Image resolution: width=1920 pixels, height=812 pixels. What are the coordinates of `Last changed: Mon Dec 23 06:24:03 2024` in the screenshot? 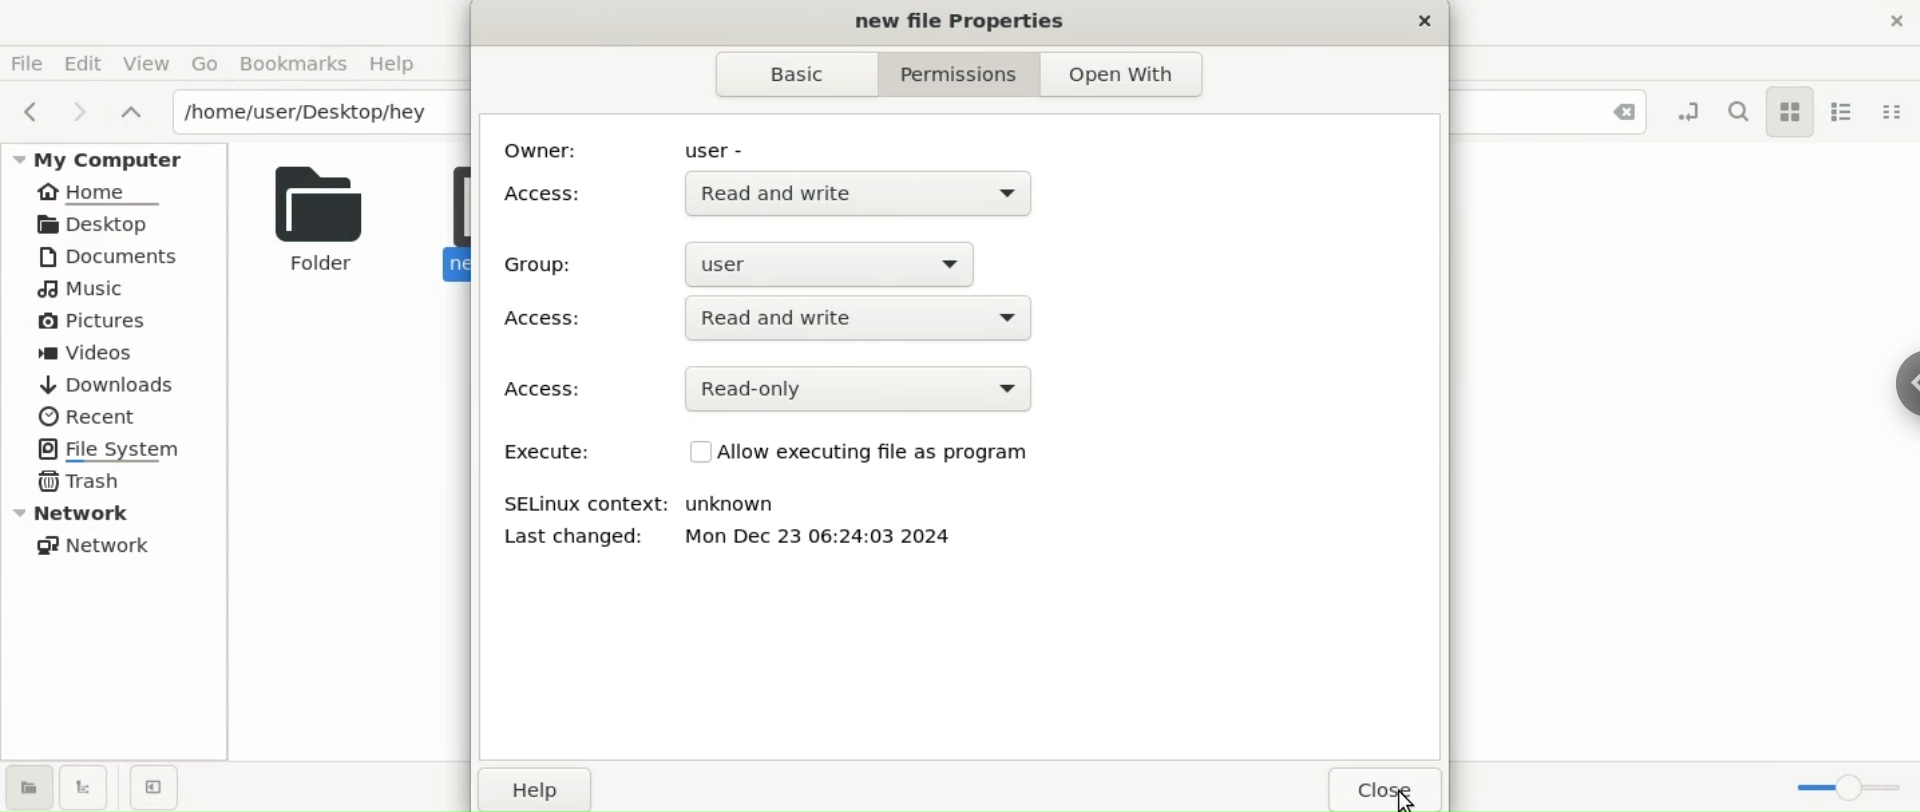 It's located at (779, 542).